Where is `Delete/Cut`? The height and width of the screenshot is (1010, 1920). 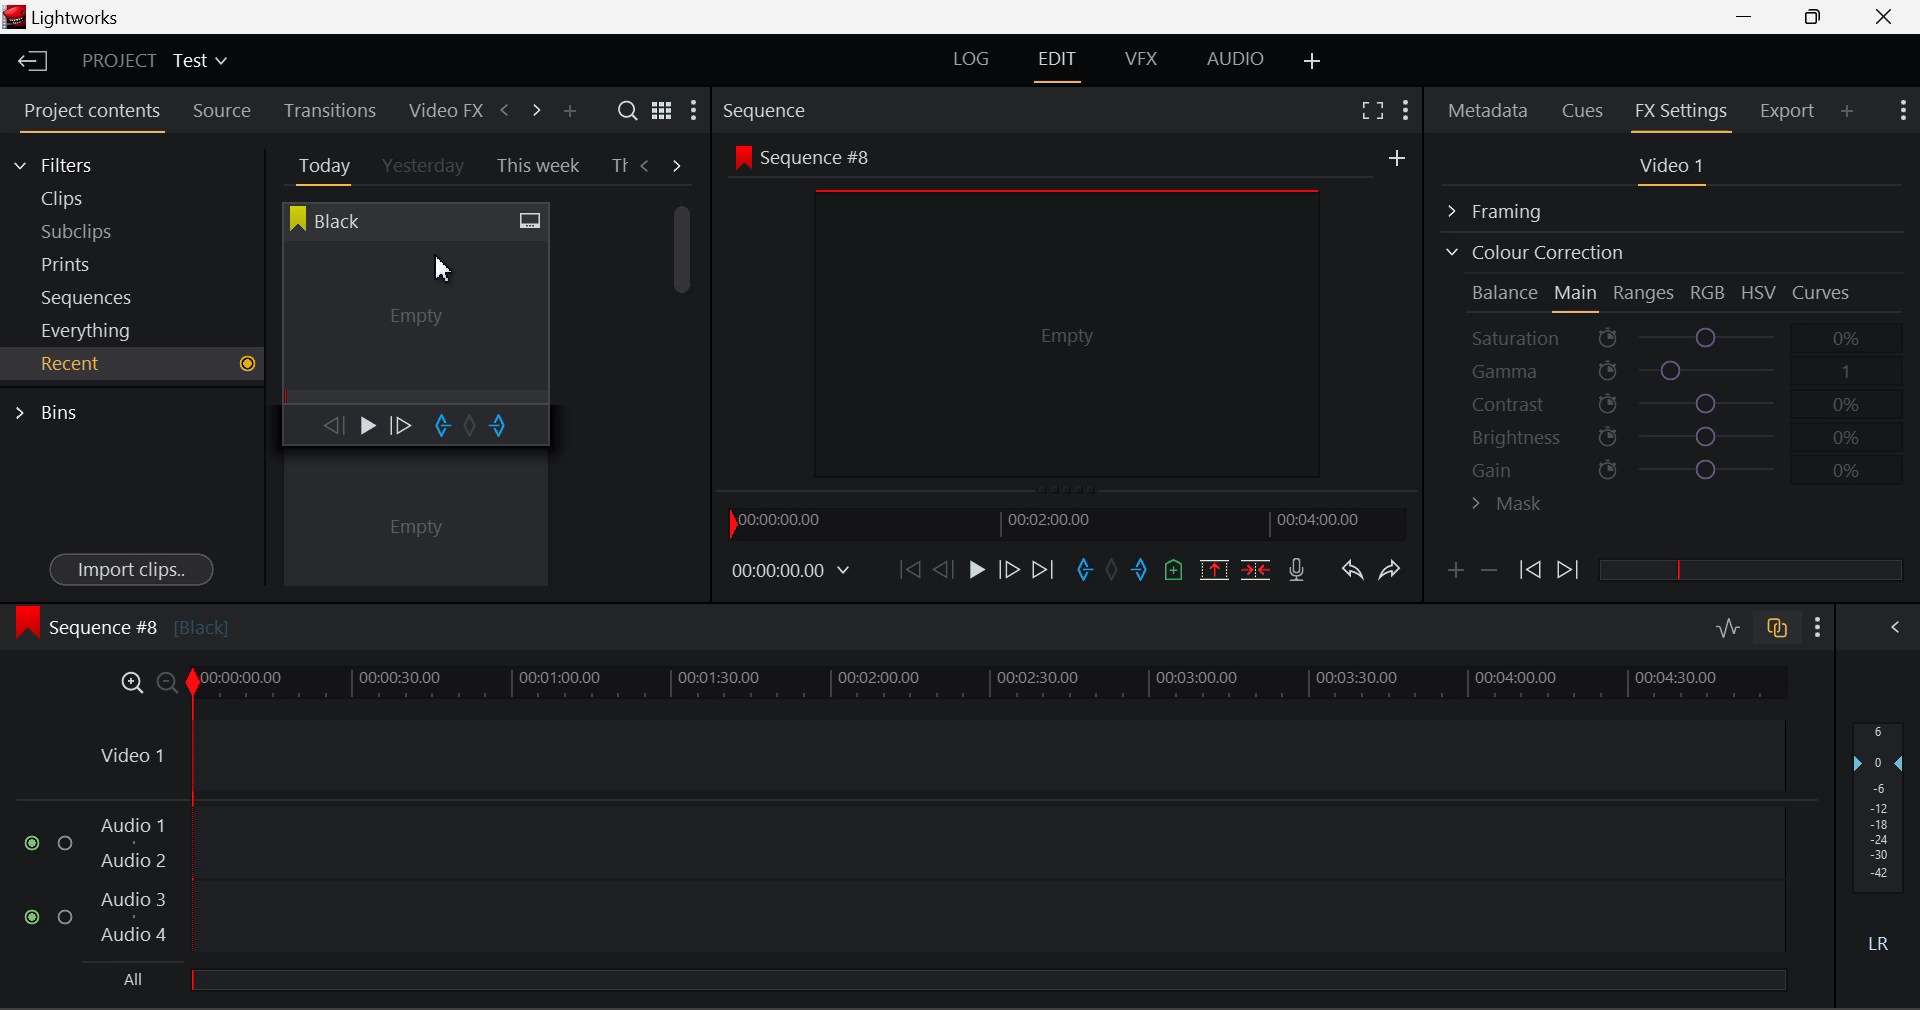
Delete/Cut is located at coordinates (1256, 569).